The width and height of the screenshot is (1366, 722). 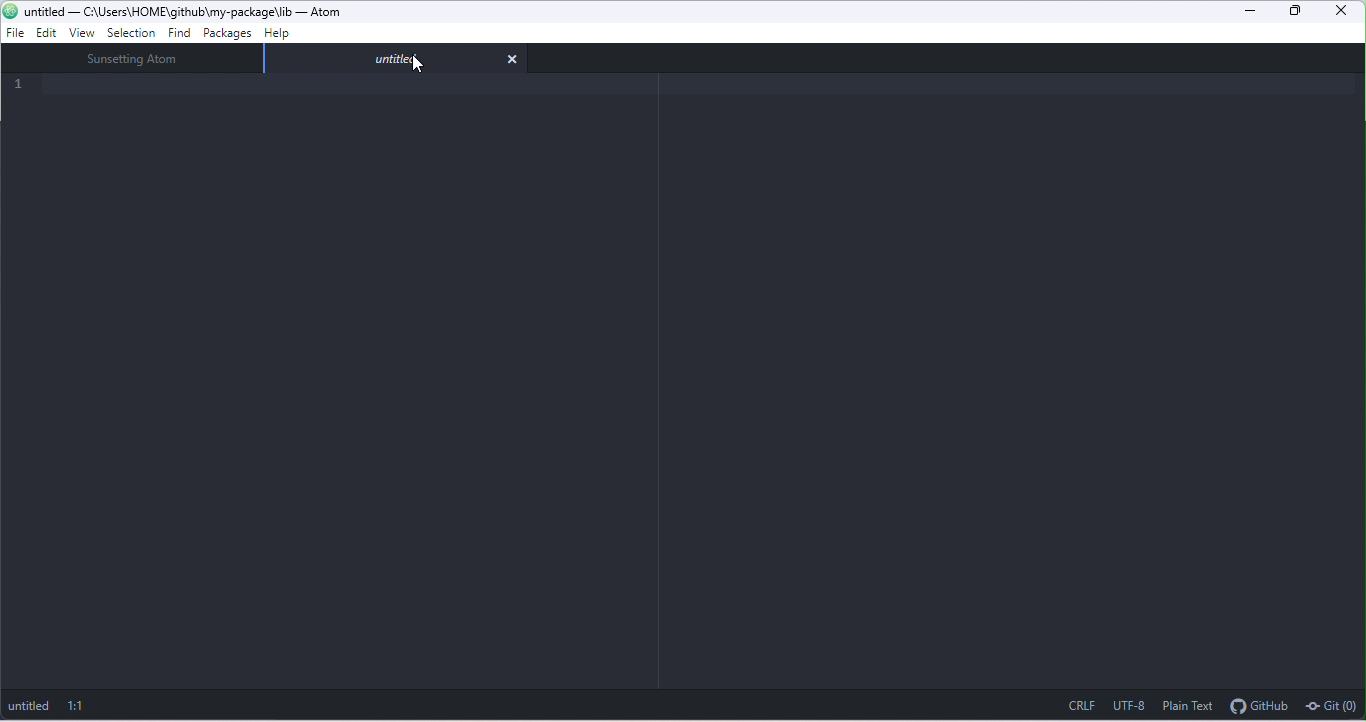 I want to click on Atom Logo, so click(x=10, y=12).